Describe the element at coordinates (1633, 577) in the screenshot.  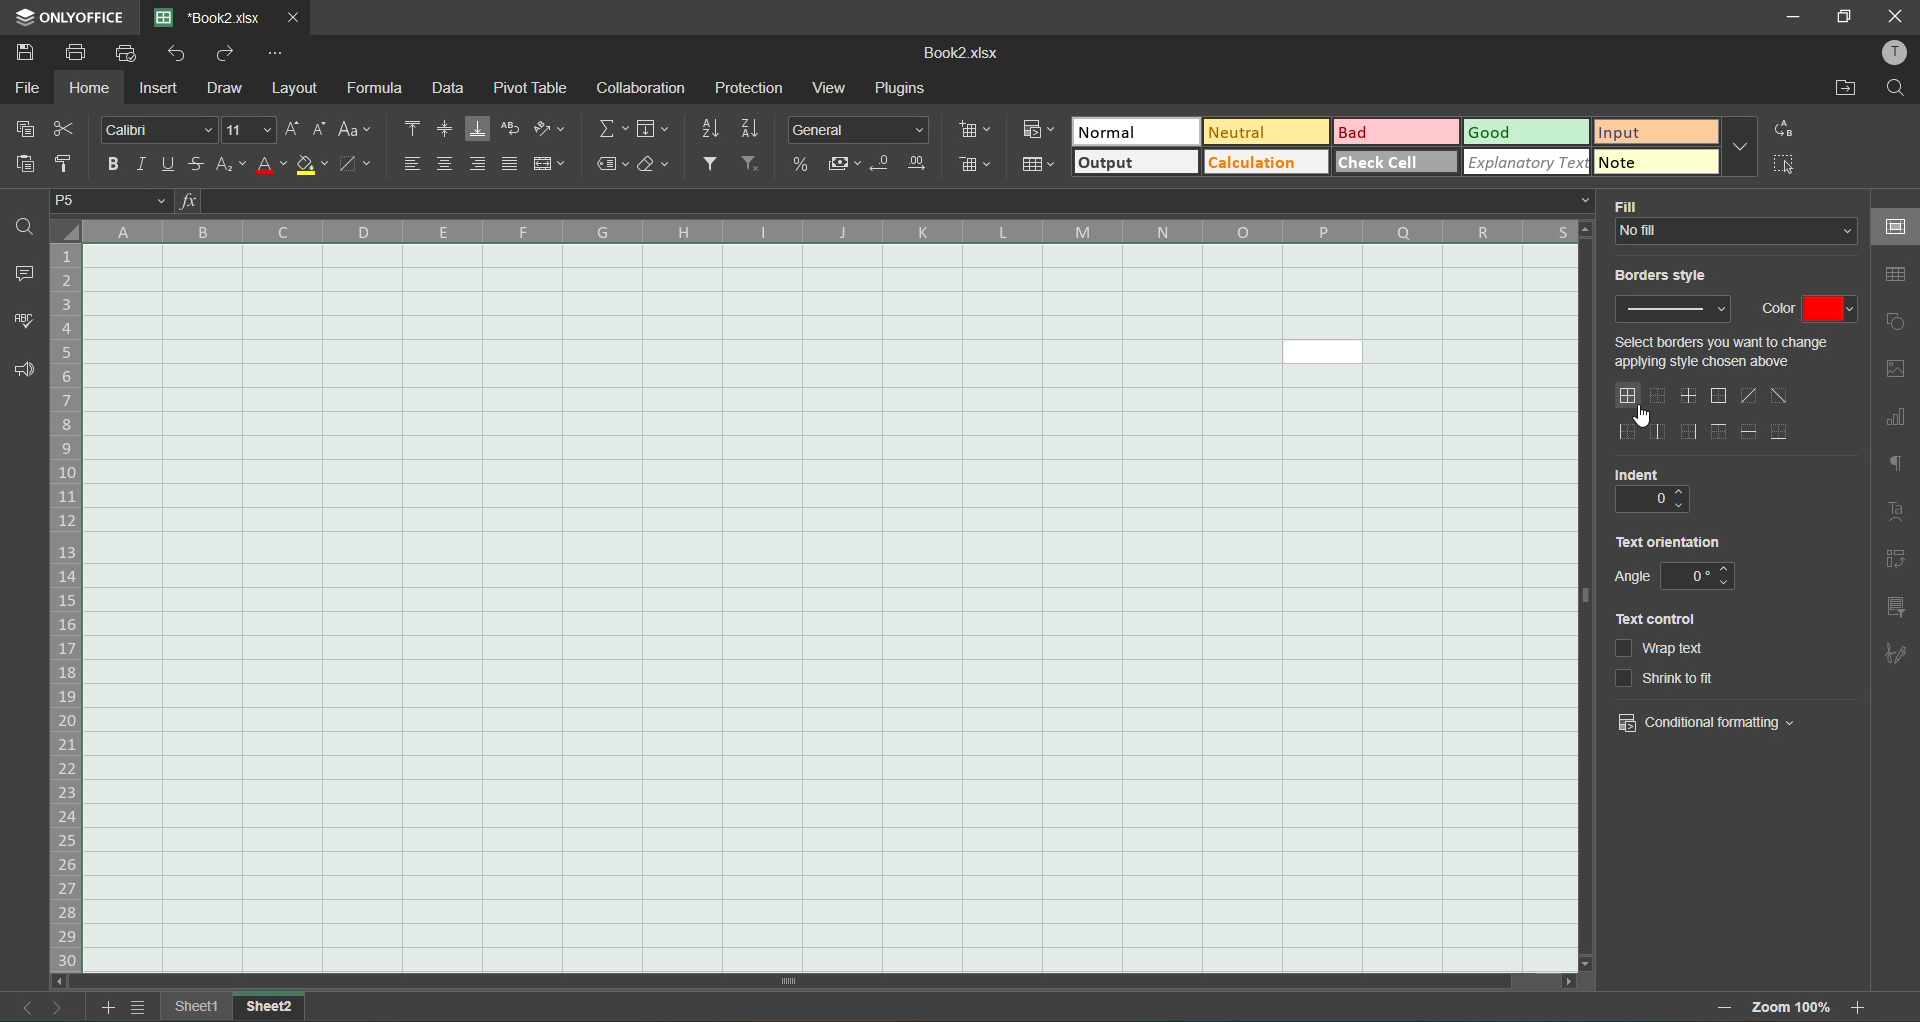
I see `Angle` at that location.